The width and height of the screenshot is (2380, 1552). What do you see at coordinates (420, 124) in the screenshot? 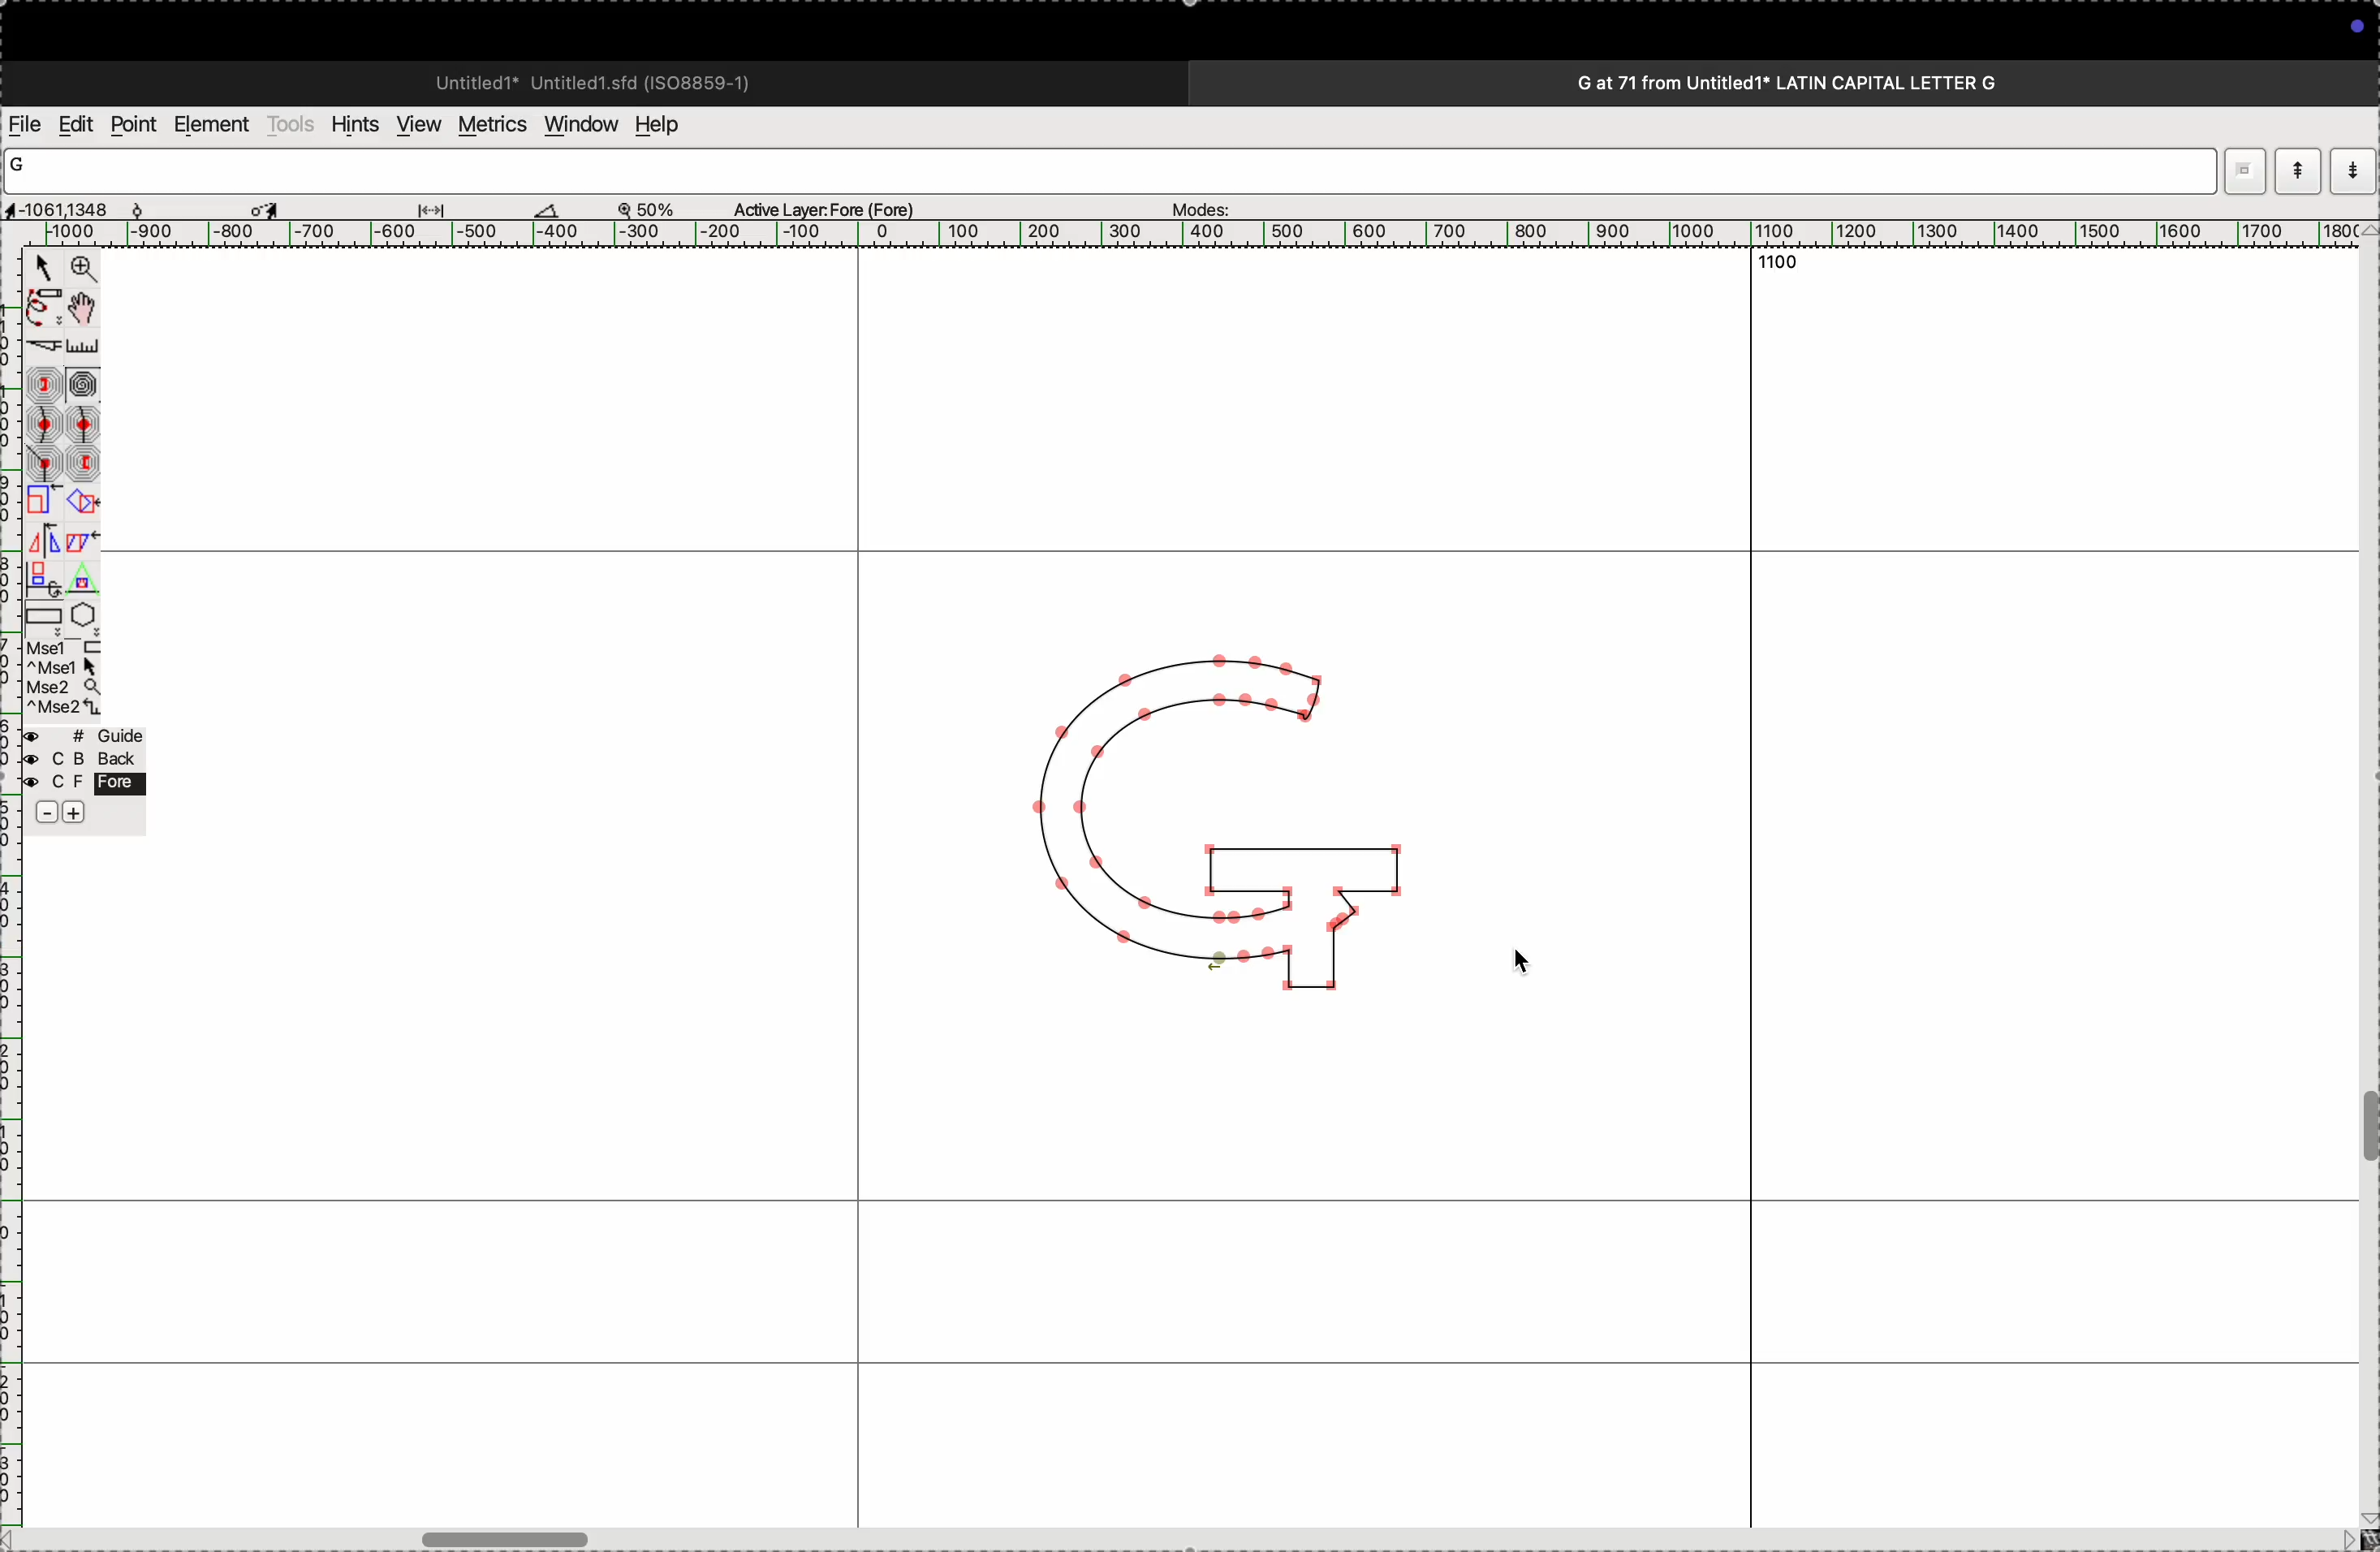
I see `view` at bounding box center [420, 124].